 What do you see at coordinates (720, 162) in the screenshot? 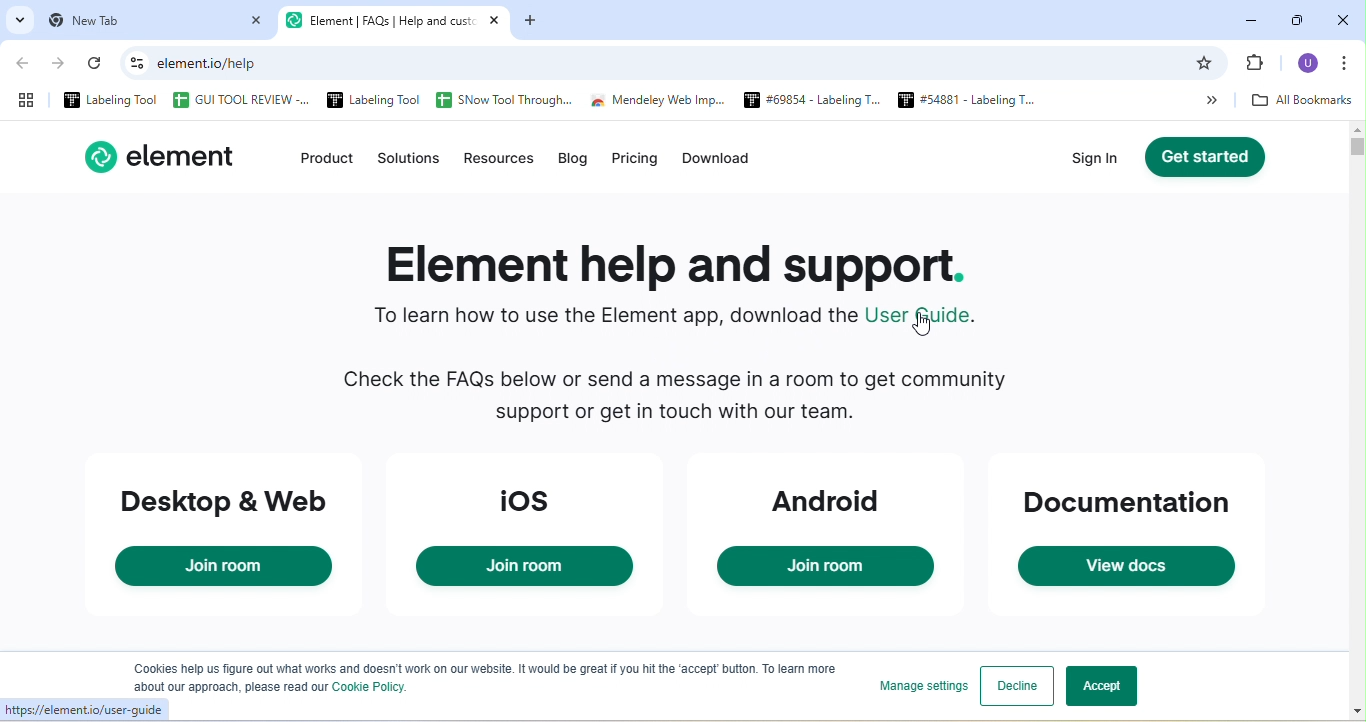
I see `download` at bounding box center [720, 162].